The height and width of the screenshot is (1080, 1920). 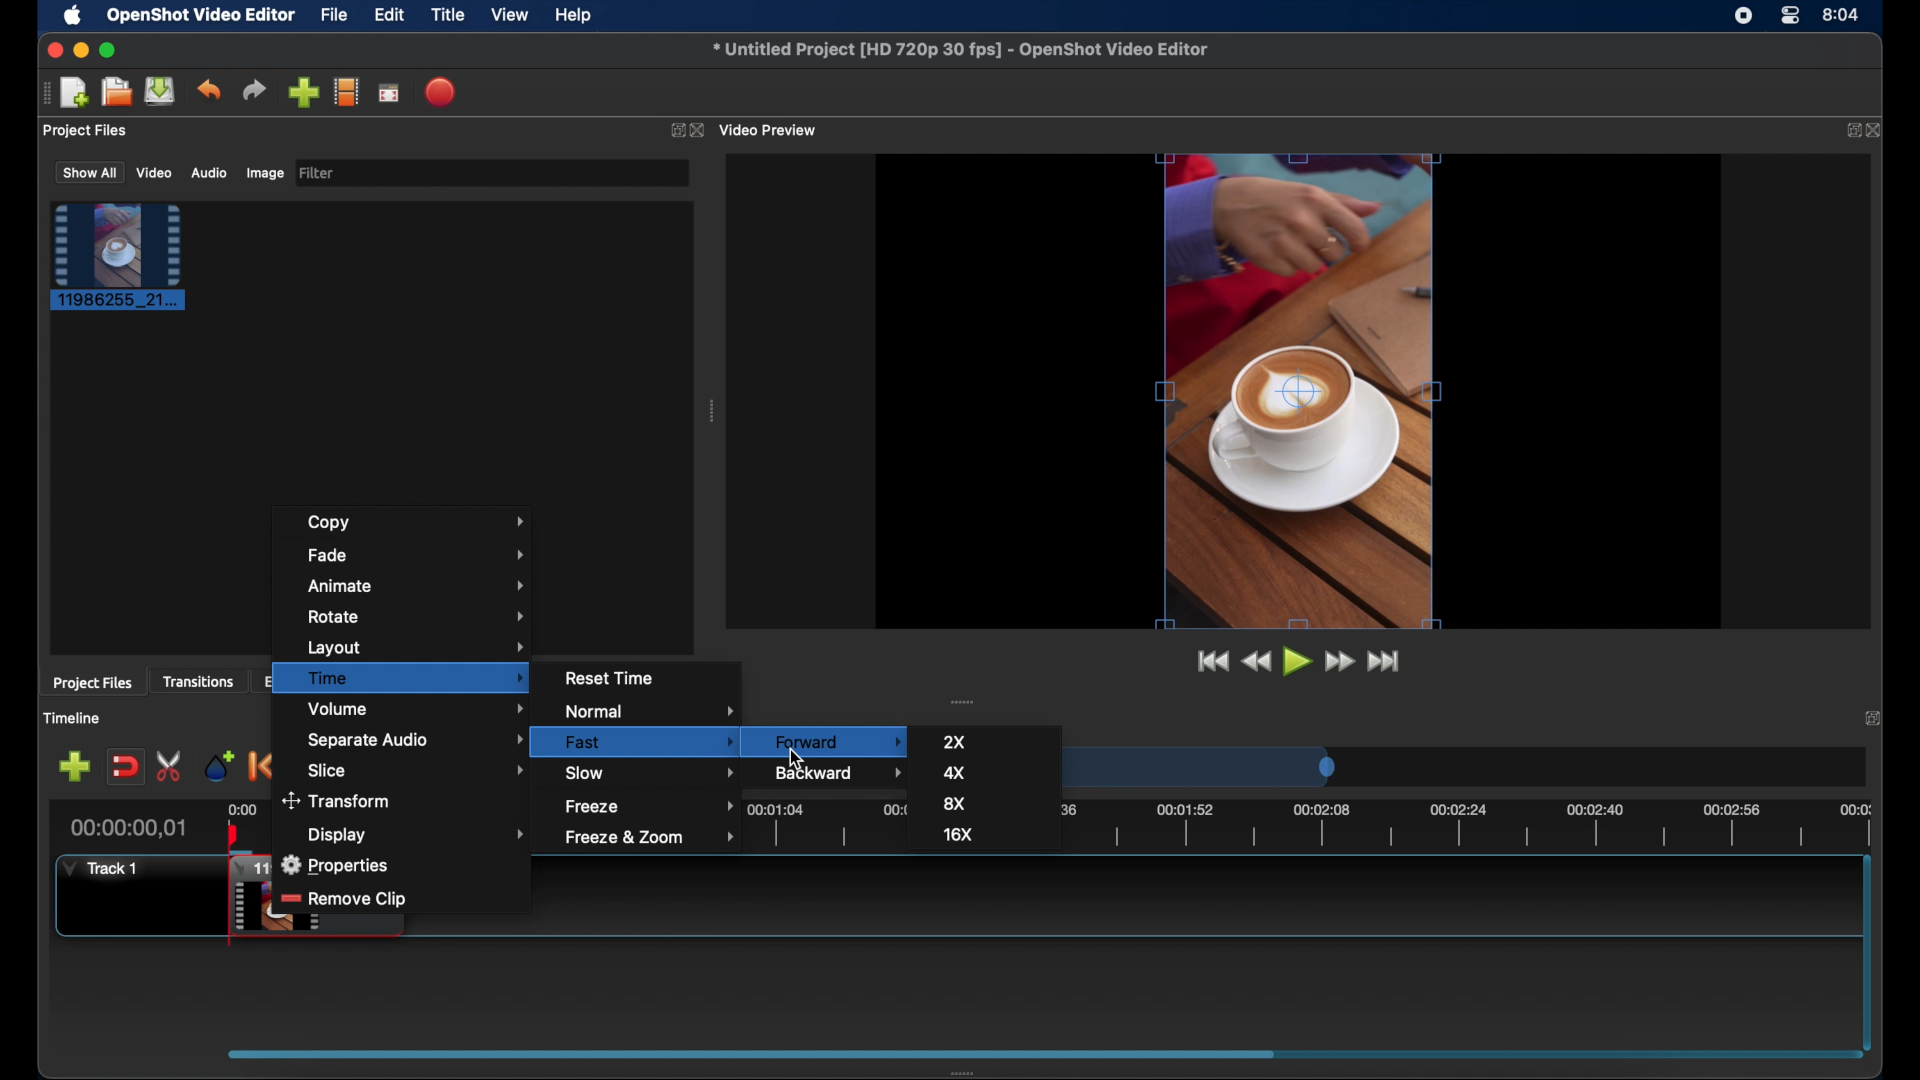 What do you see at coordinates (749, 1051) in the screenshot?
I see `scroll box` at bounding box center [749, 1051].